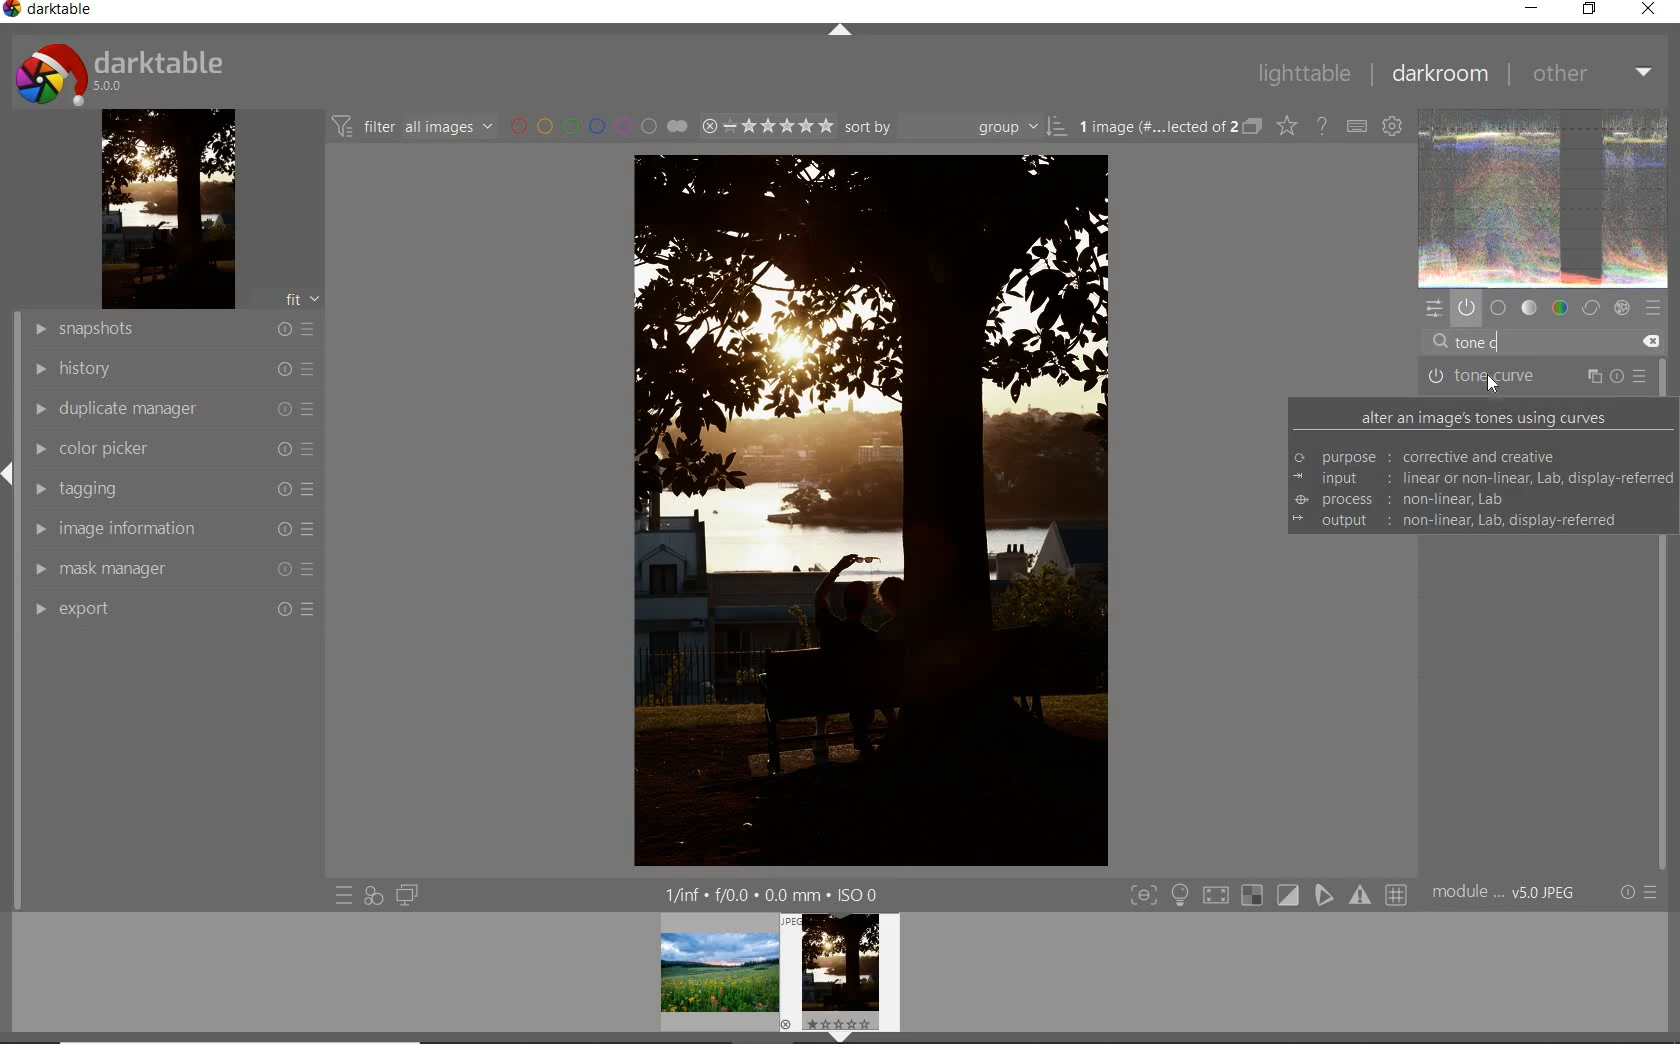 The width and height of the screenshot is (1680, 1044). What do you see at coordinates (767, 128) in the screenshot?
I see `selected Image range rating` at bounding box center [767, 128].